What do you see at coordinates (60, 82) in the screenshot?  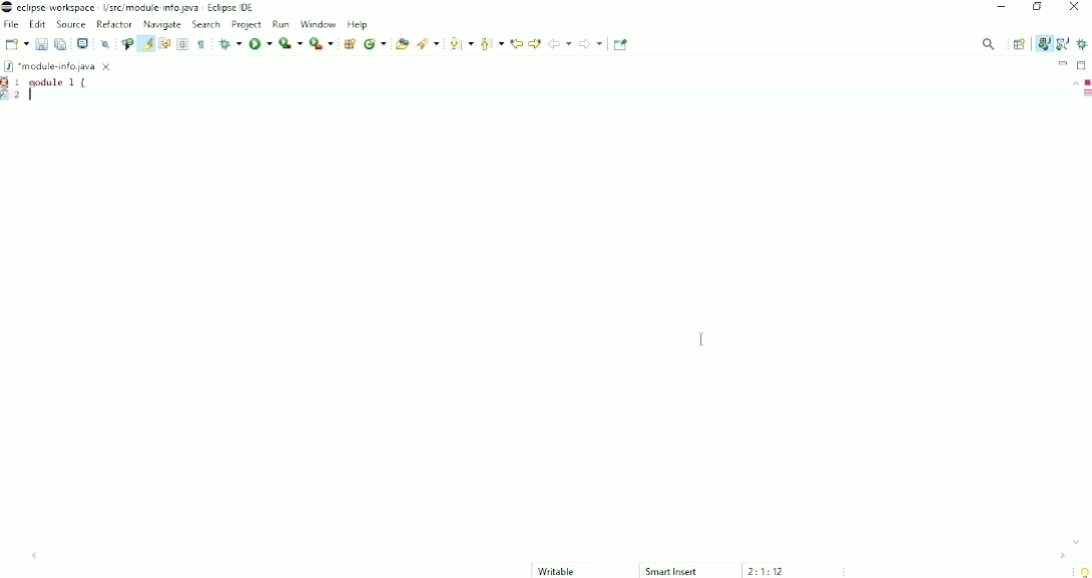 I see `module 1` at bounding box center [60, 82].